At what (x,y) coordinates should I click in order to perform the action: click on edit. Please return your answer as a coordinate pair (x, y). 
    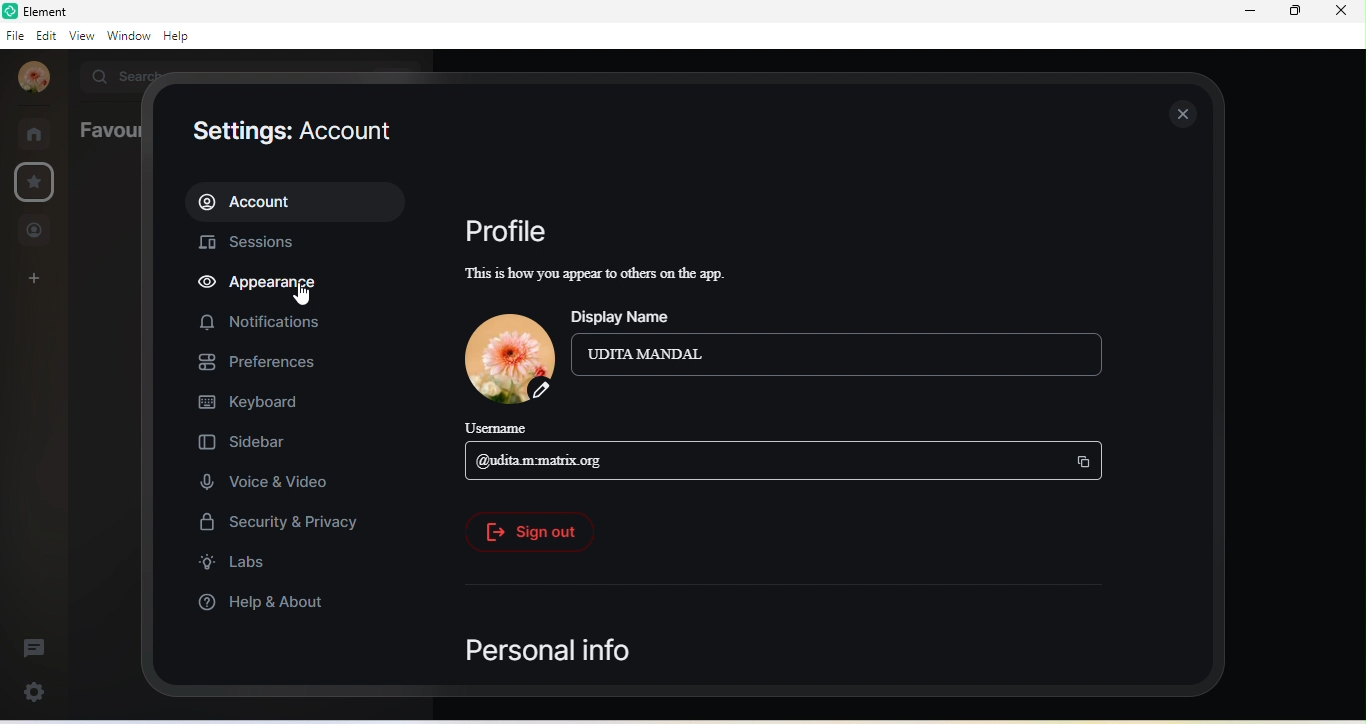
    Looking at the image, I should click on (45, 39).